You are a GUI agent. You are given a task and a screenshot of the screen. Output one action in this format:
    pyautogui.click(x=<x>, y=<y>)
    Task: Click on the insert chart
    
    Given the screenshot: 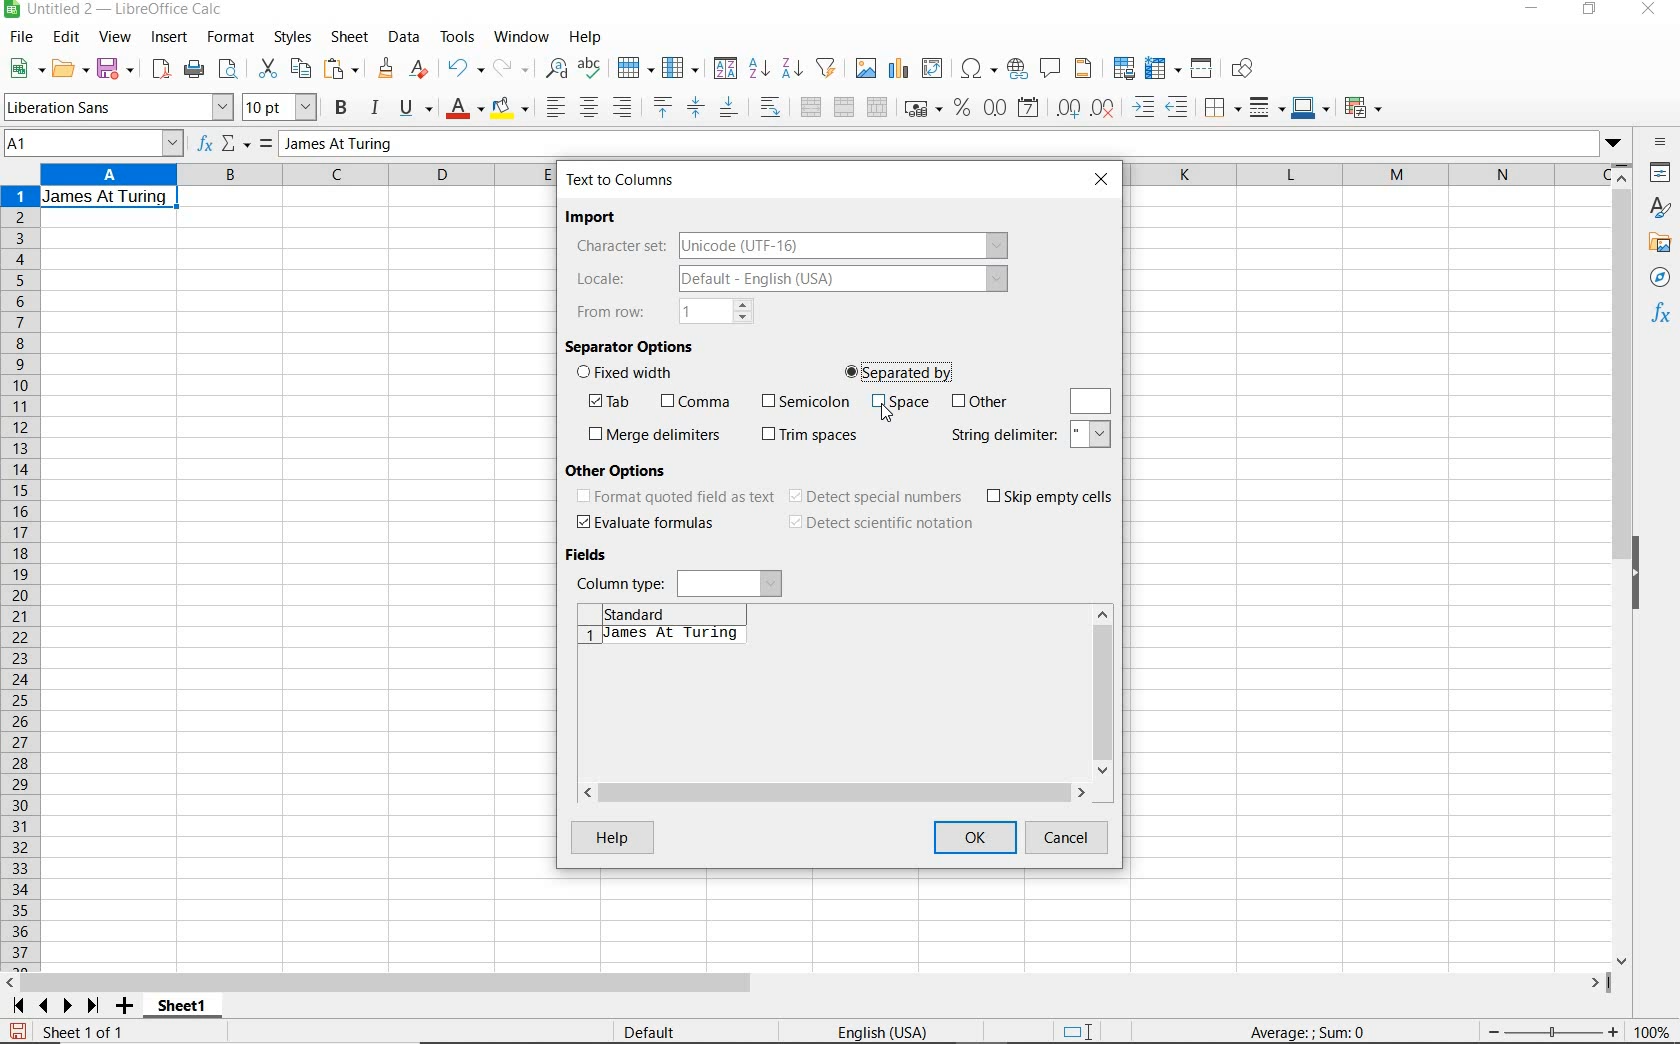 What is the action you would take?
    pyautogui.click(x=899, y=69)
    